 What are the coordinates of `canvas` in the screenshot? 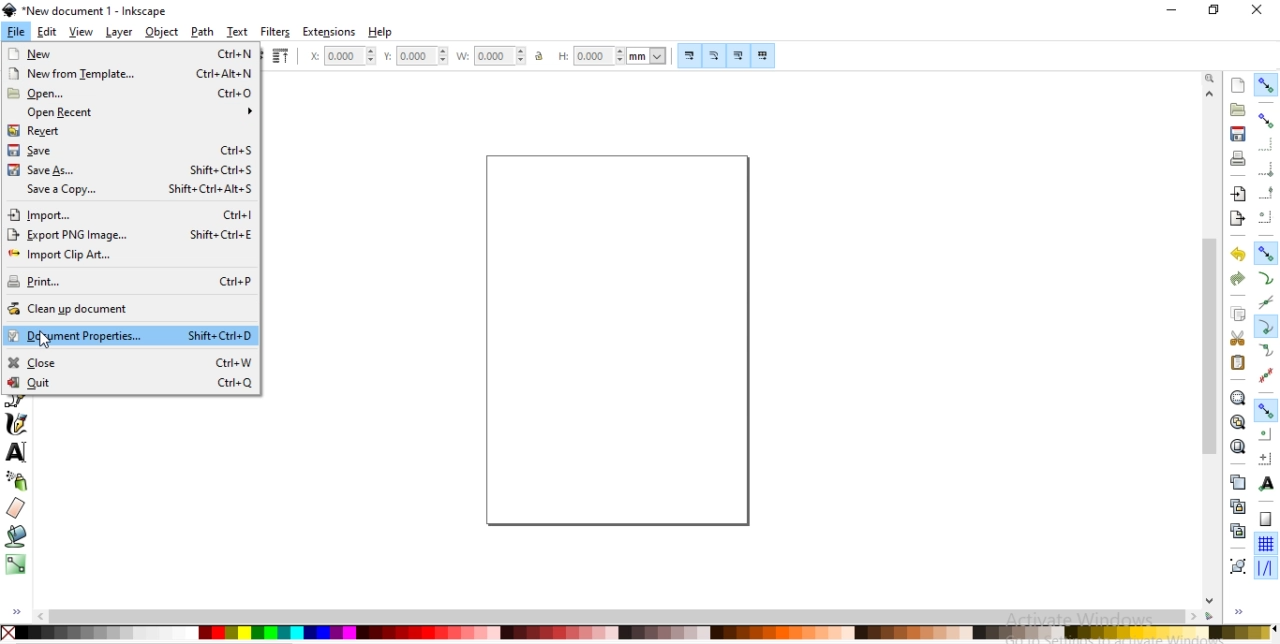 It's located at (616, 341).